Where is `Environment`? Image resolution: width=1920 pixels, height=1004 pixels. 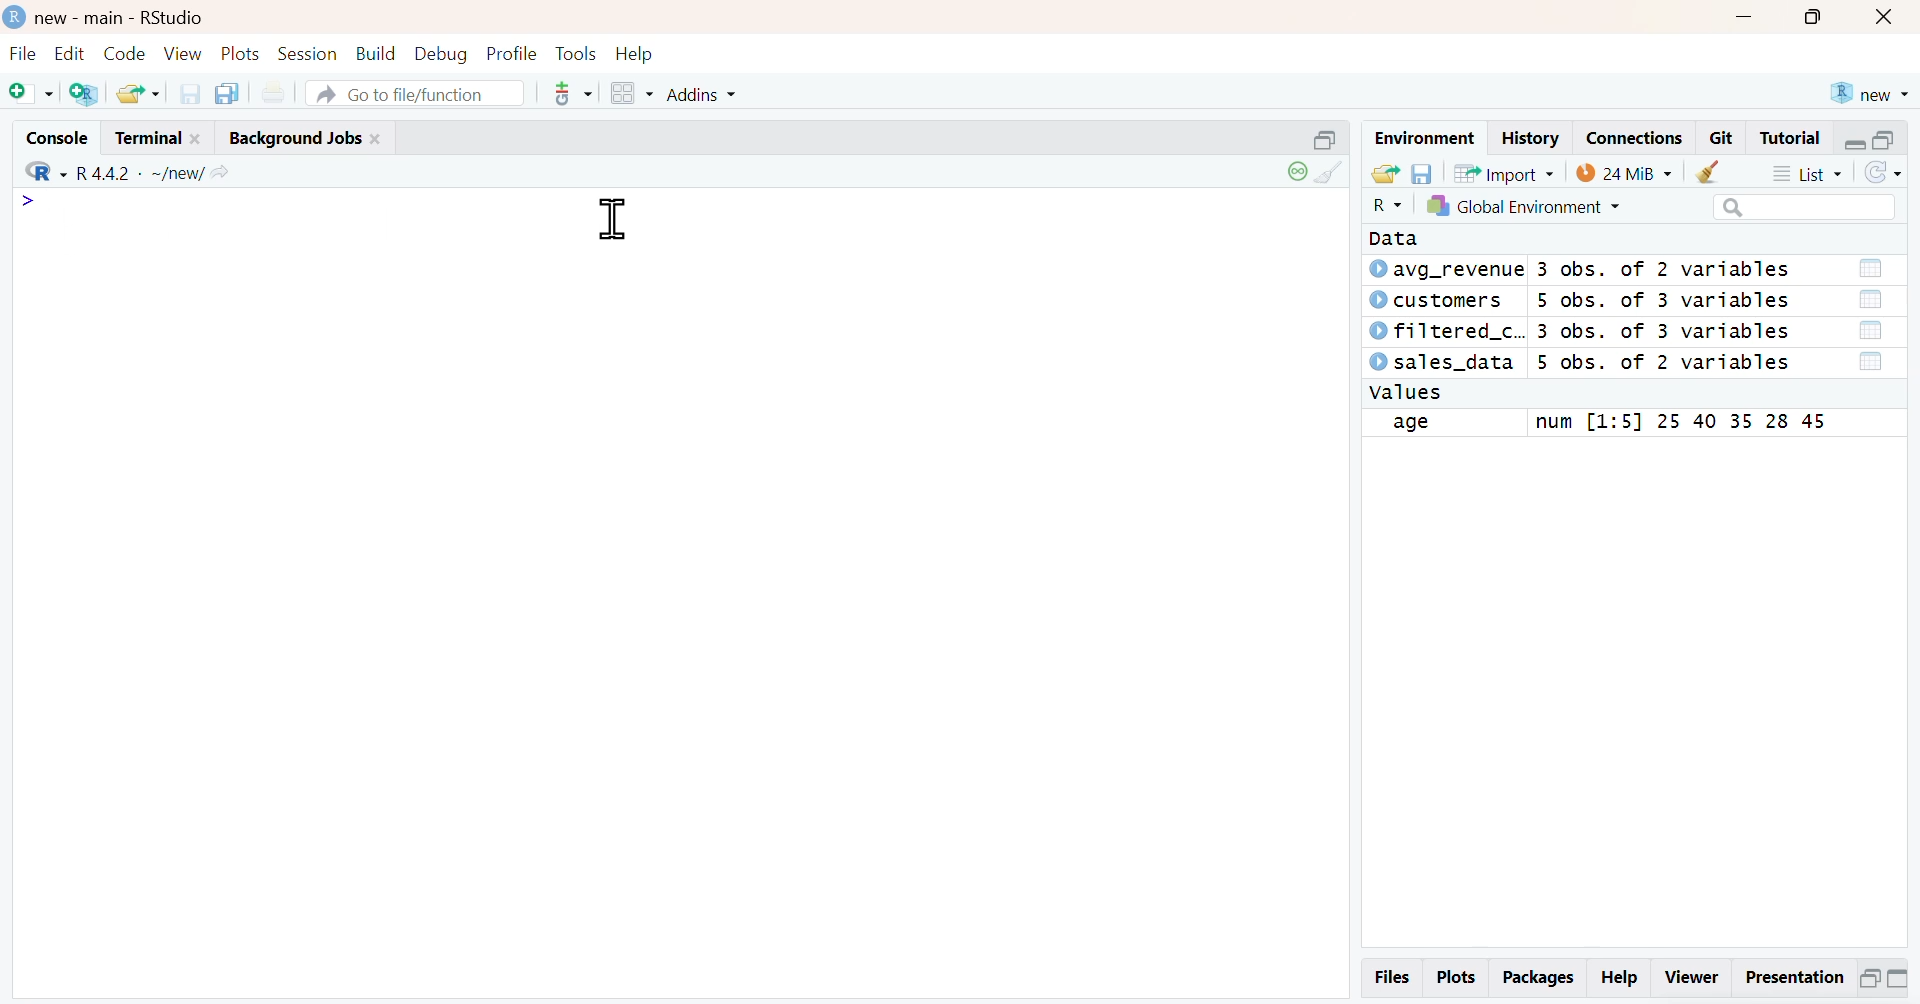
Environment is located at coordinates (1425, 138).